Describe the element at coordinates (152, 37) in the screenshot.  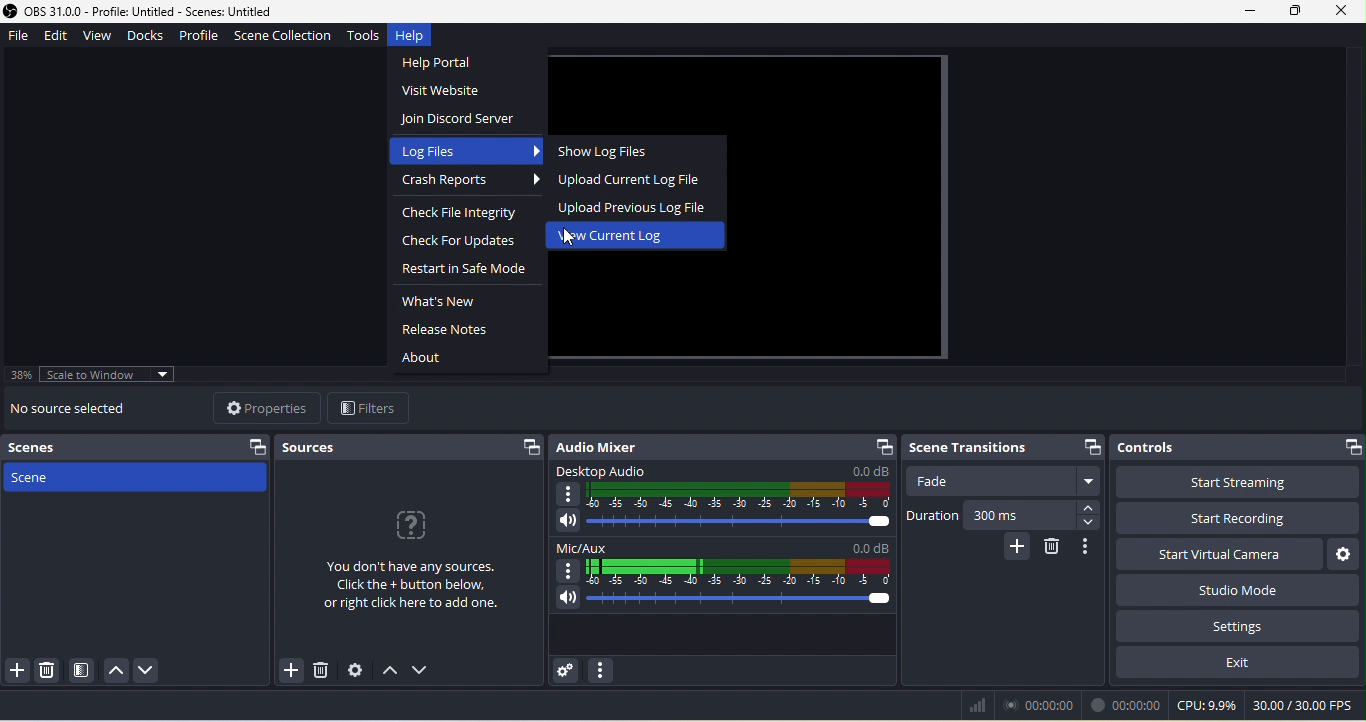
I see `docks` at that location.